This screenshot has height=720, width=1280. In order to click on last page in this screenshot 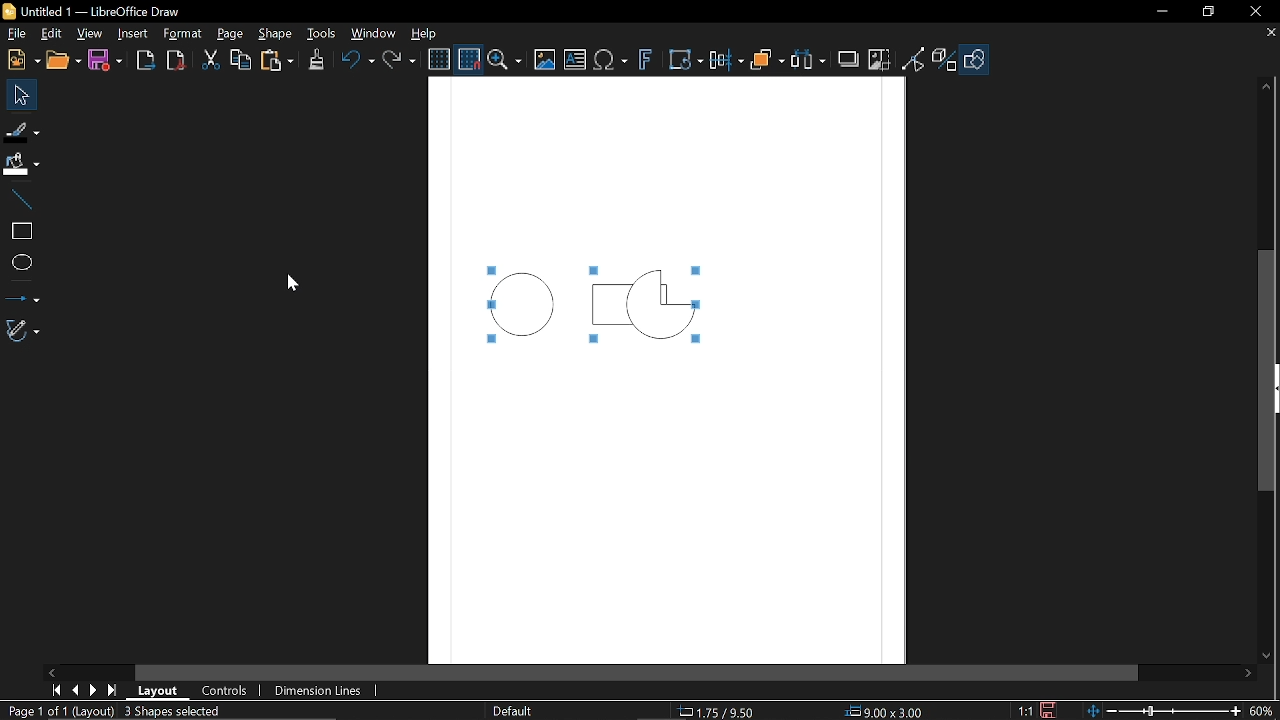, I will do `click(110, 690)`.